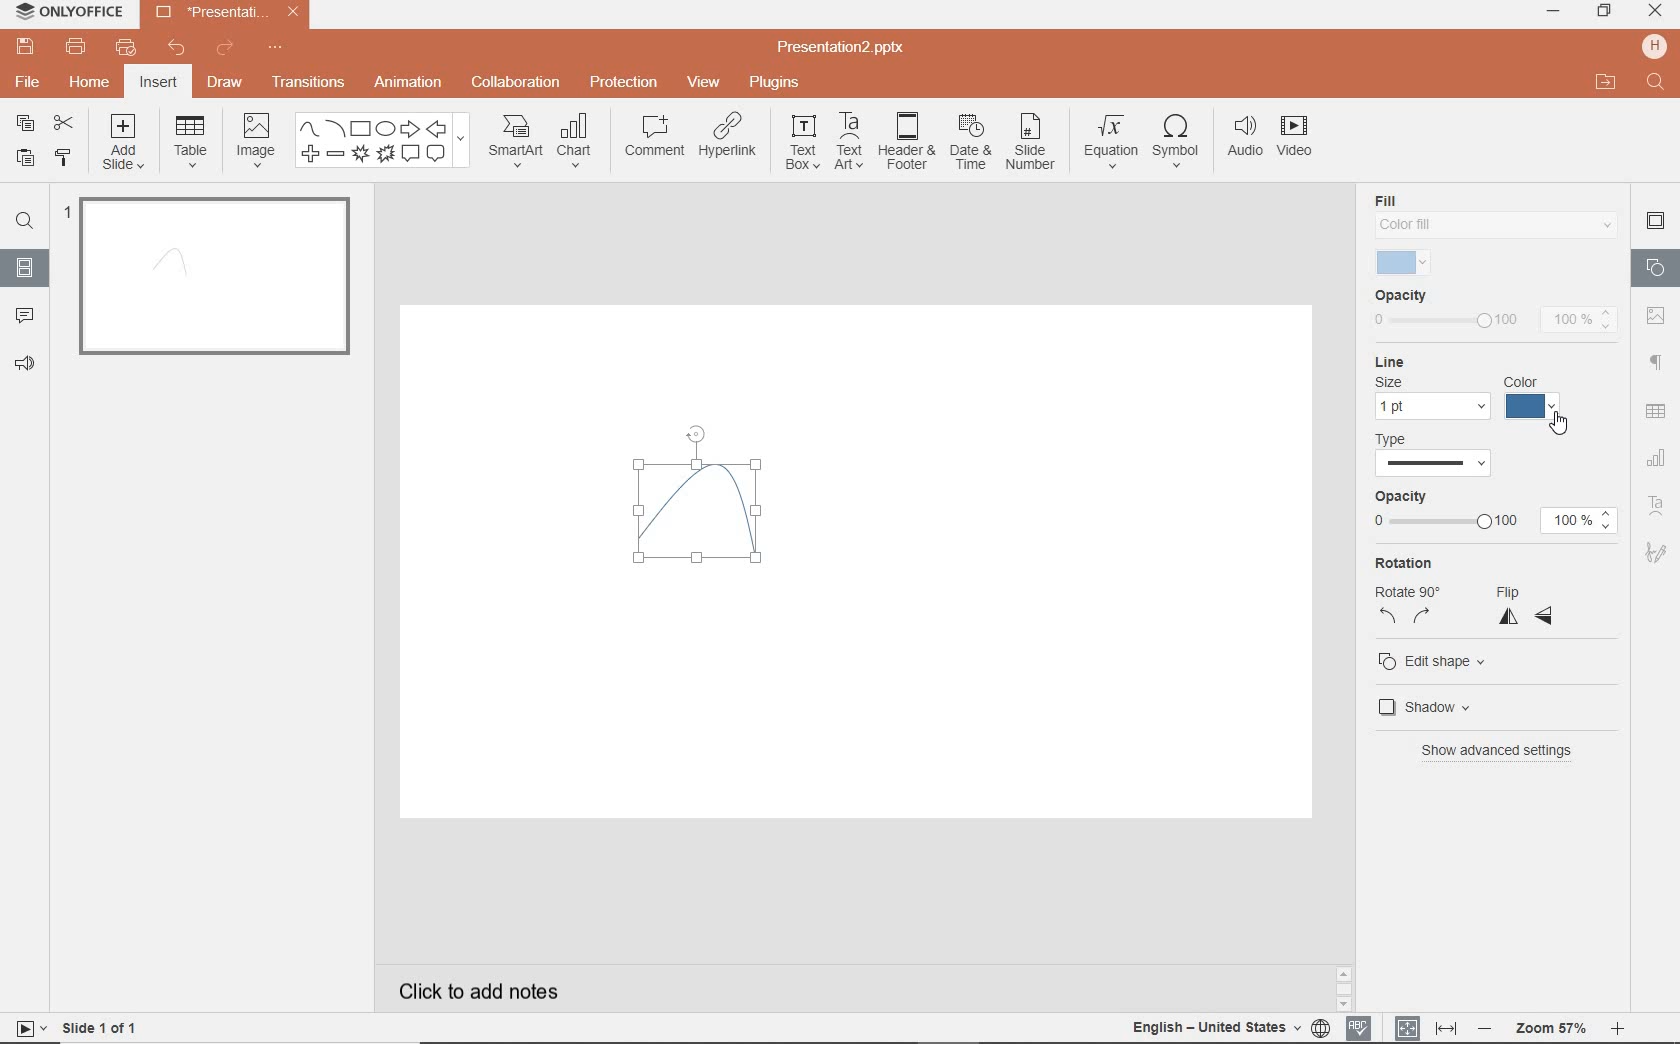 This screenshot has height=1044, width=1680. I want to click on opacity, so click(1444, 312).